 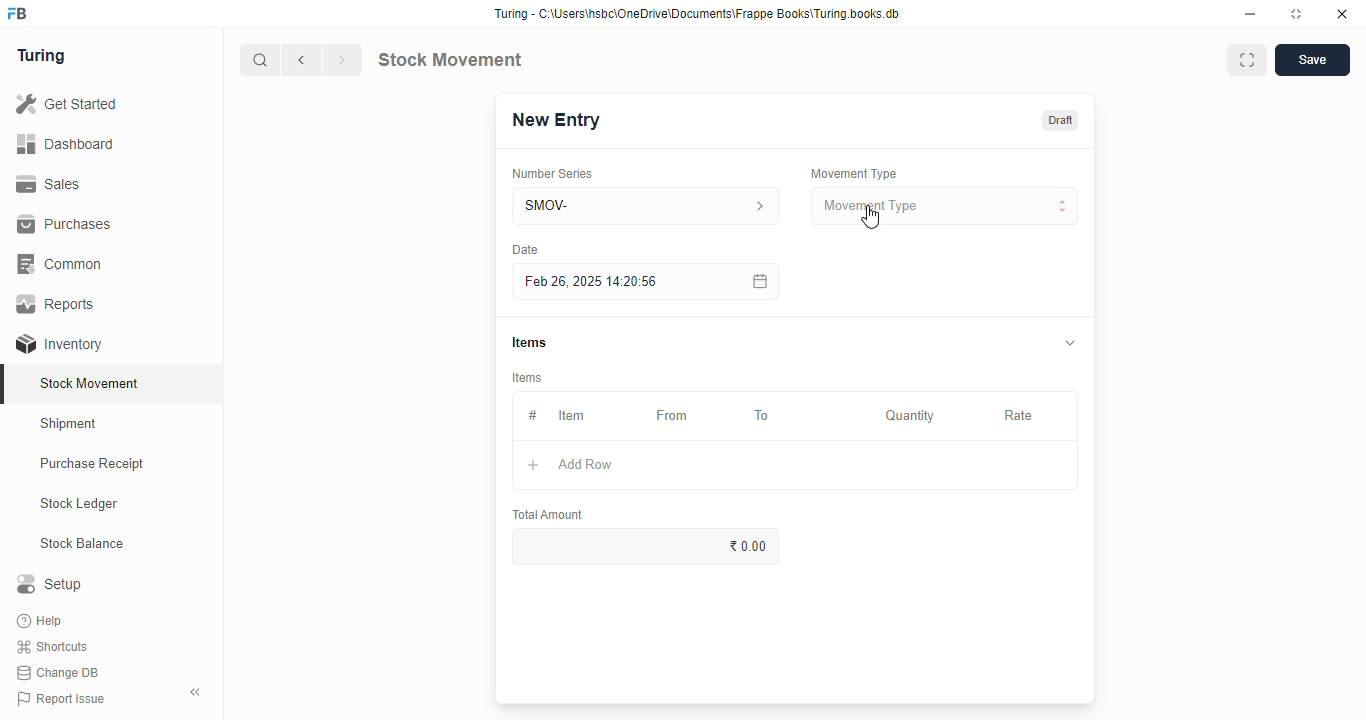 I want to click on stock movement, so click(x=91, y=383).